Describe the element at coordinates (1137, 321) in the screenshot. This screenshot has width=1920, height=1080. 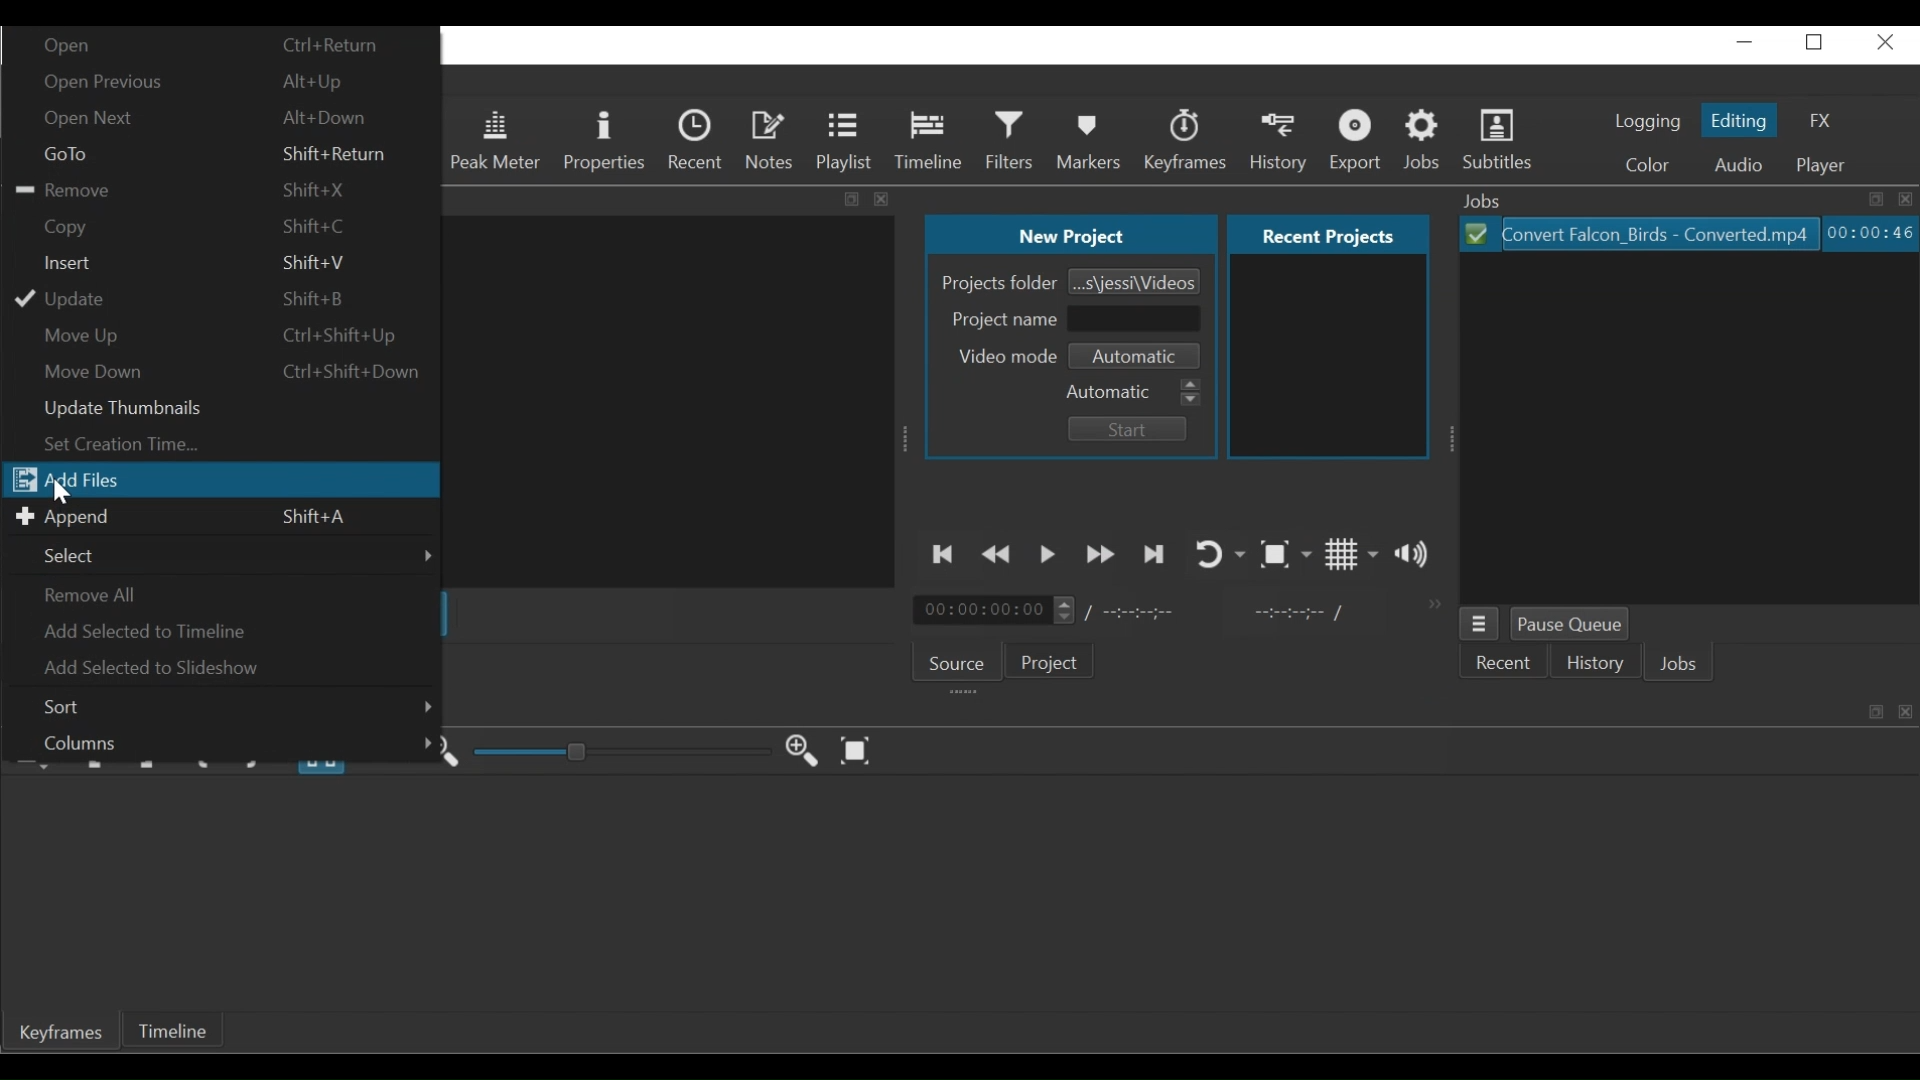
I see `Project Name Field` at that location.